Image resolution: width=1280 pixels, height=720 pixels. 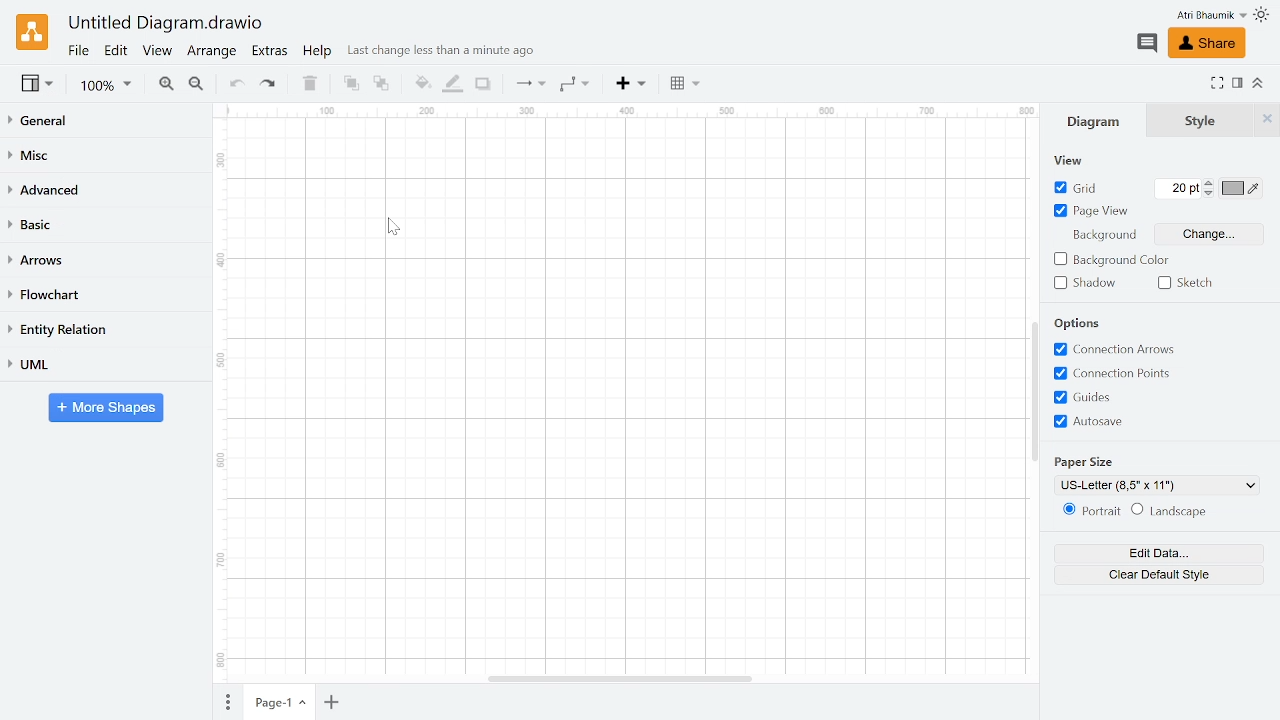 What do you see at coordinates (1106, 458) in the screenshot?
I see `paper size` at bounding box center [1106, 458].